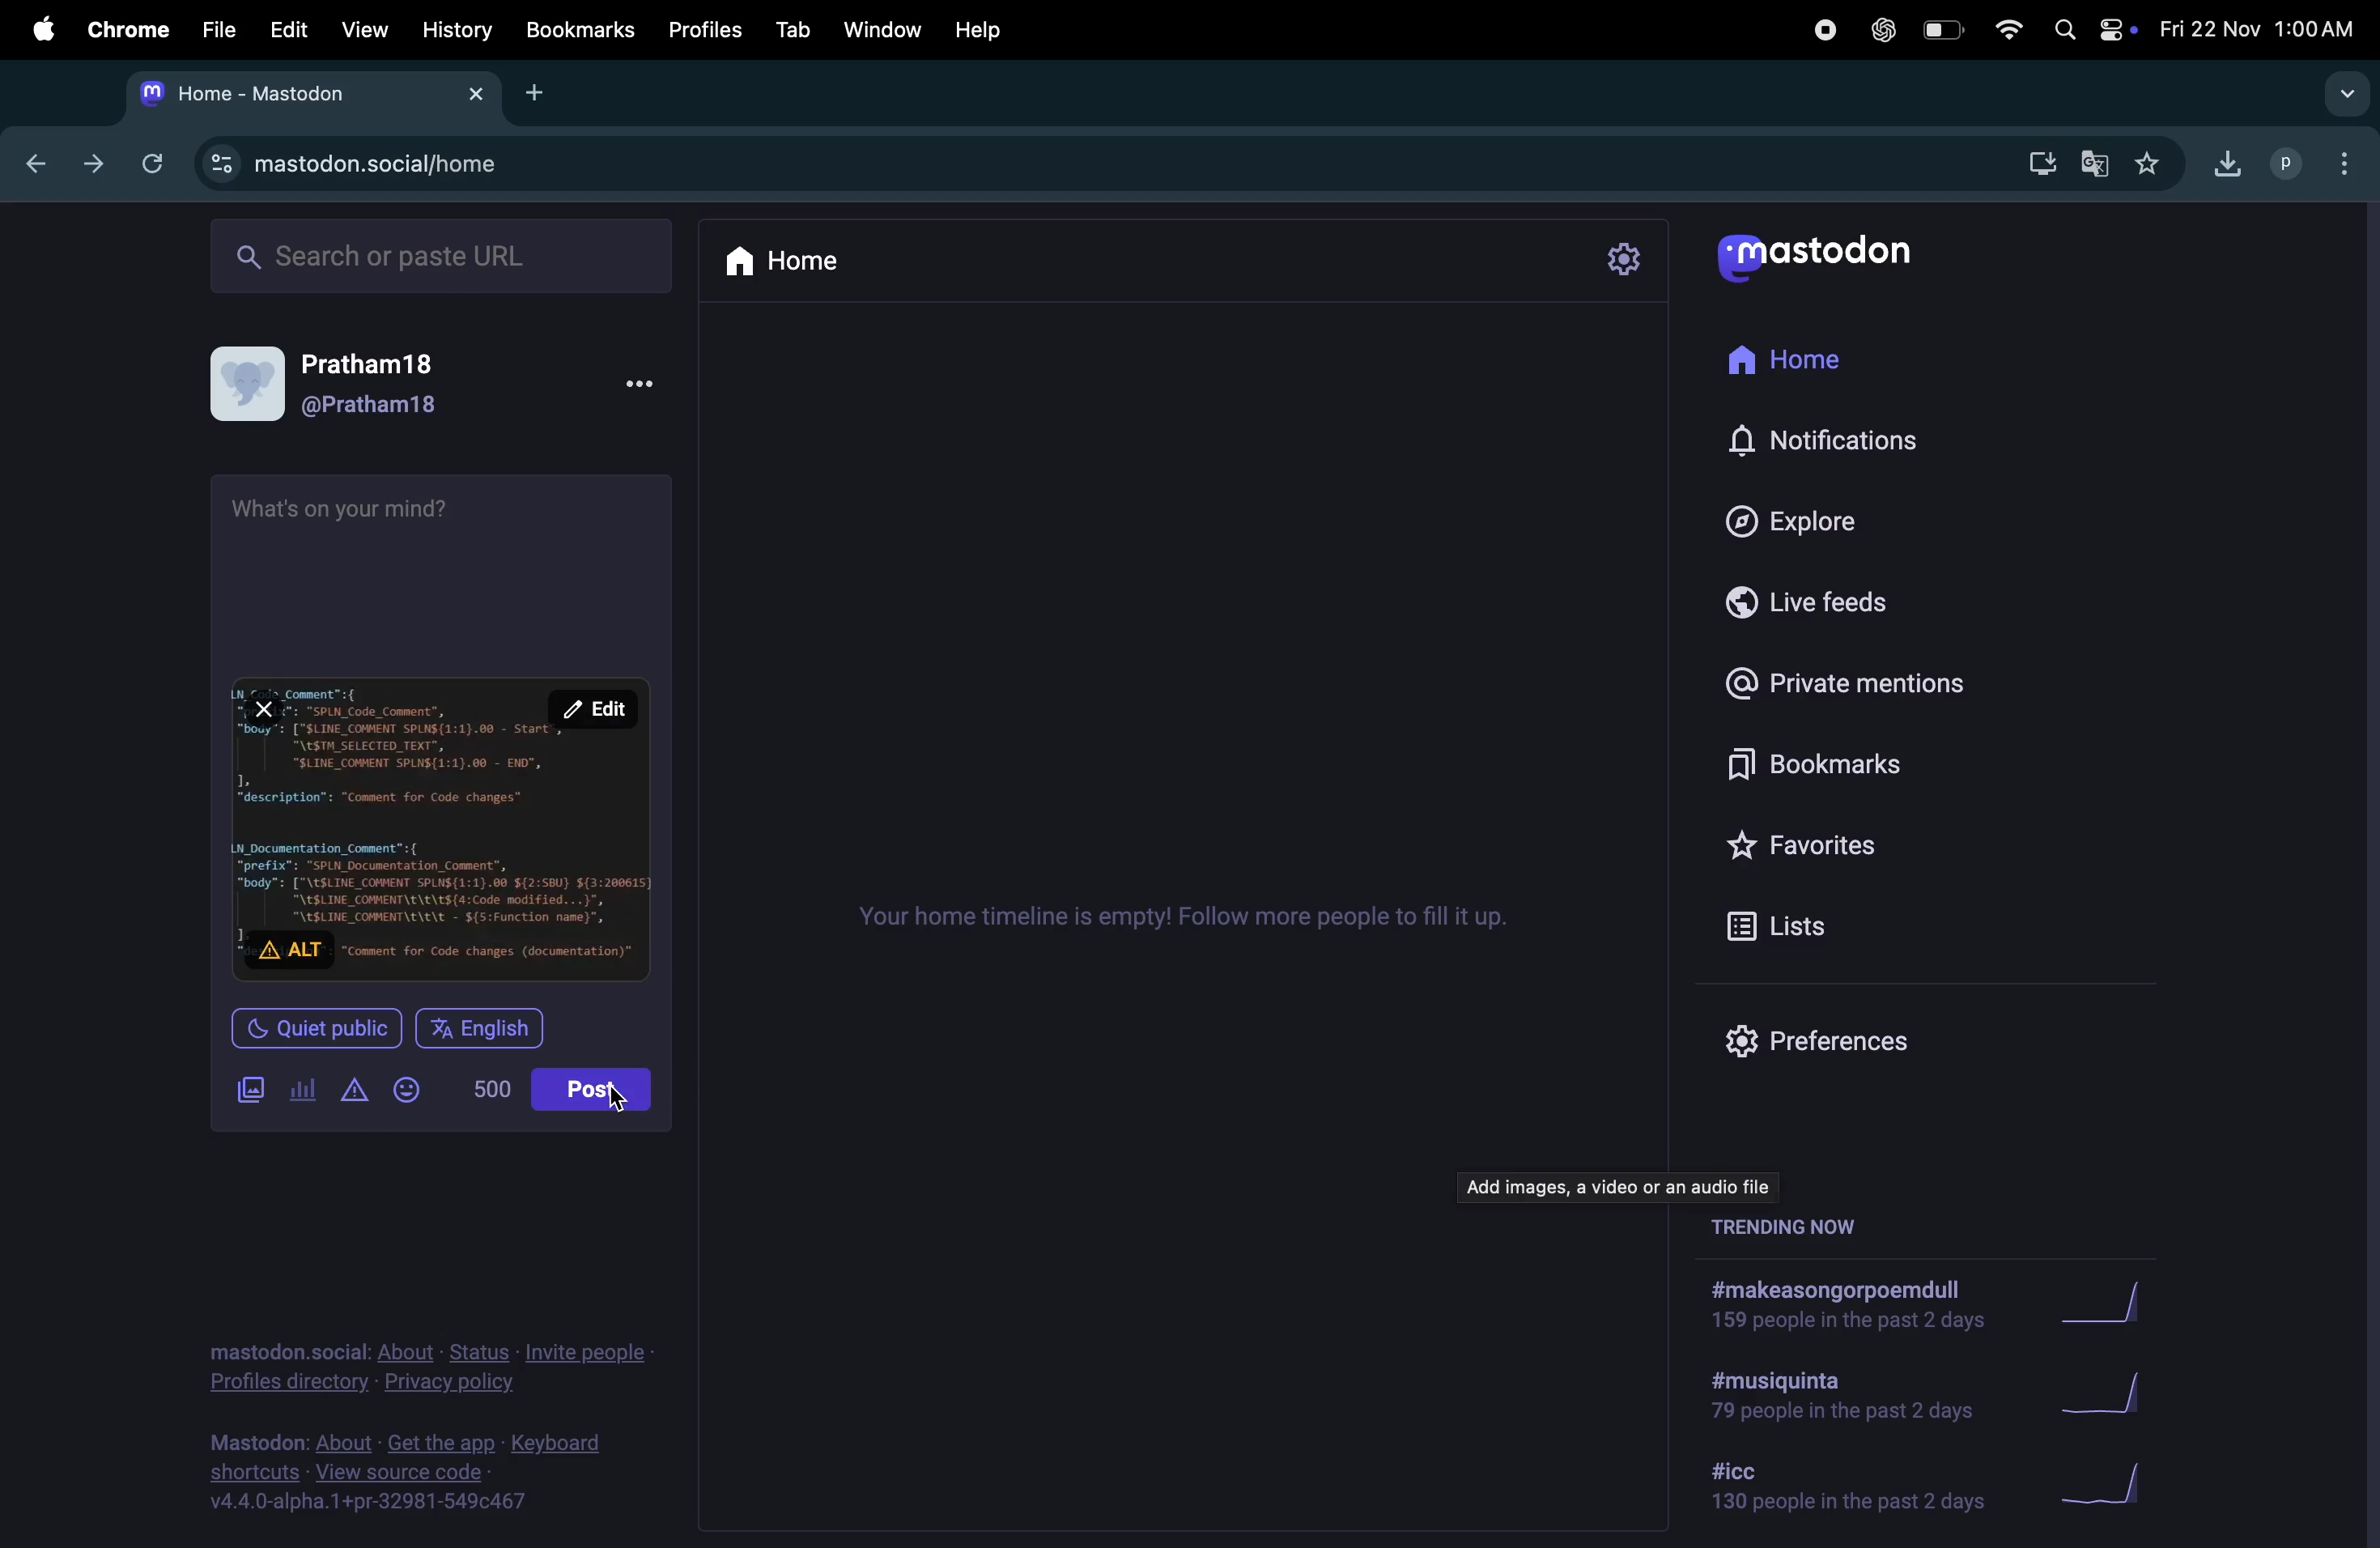 This screenshot has height=1548, width=2380. What do you see at coordinates (212, 32) in the screenshot?
I see `file` at bounding box center [212, 32].